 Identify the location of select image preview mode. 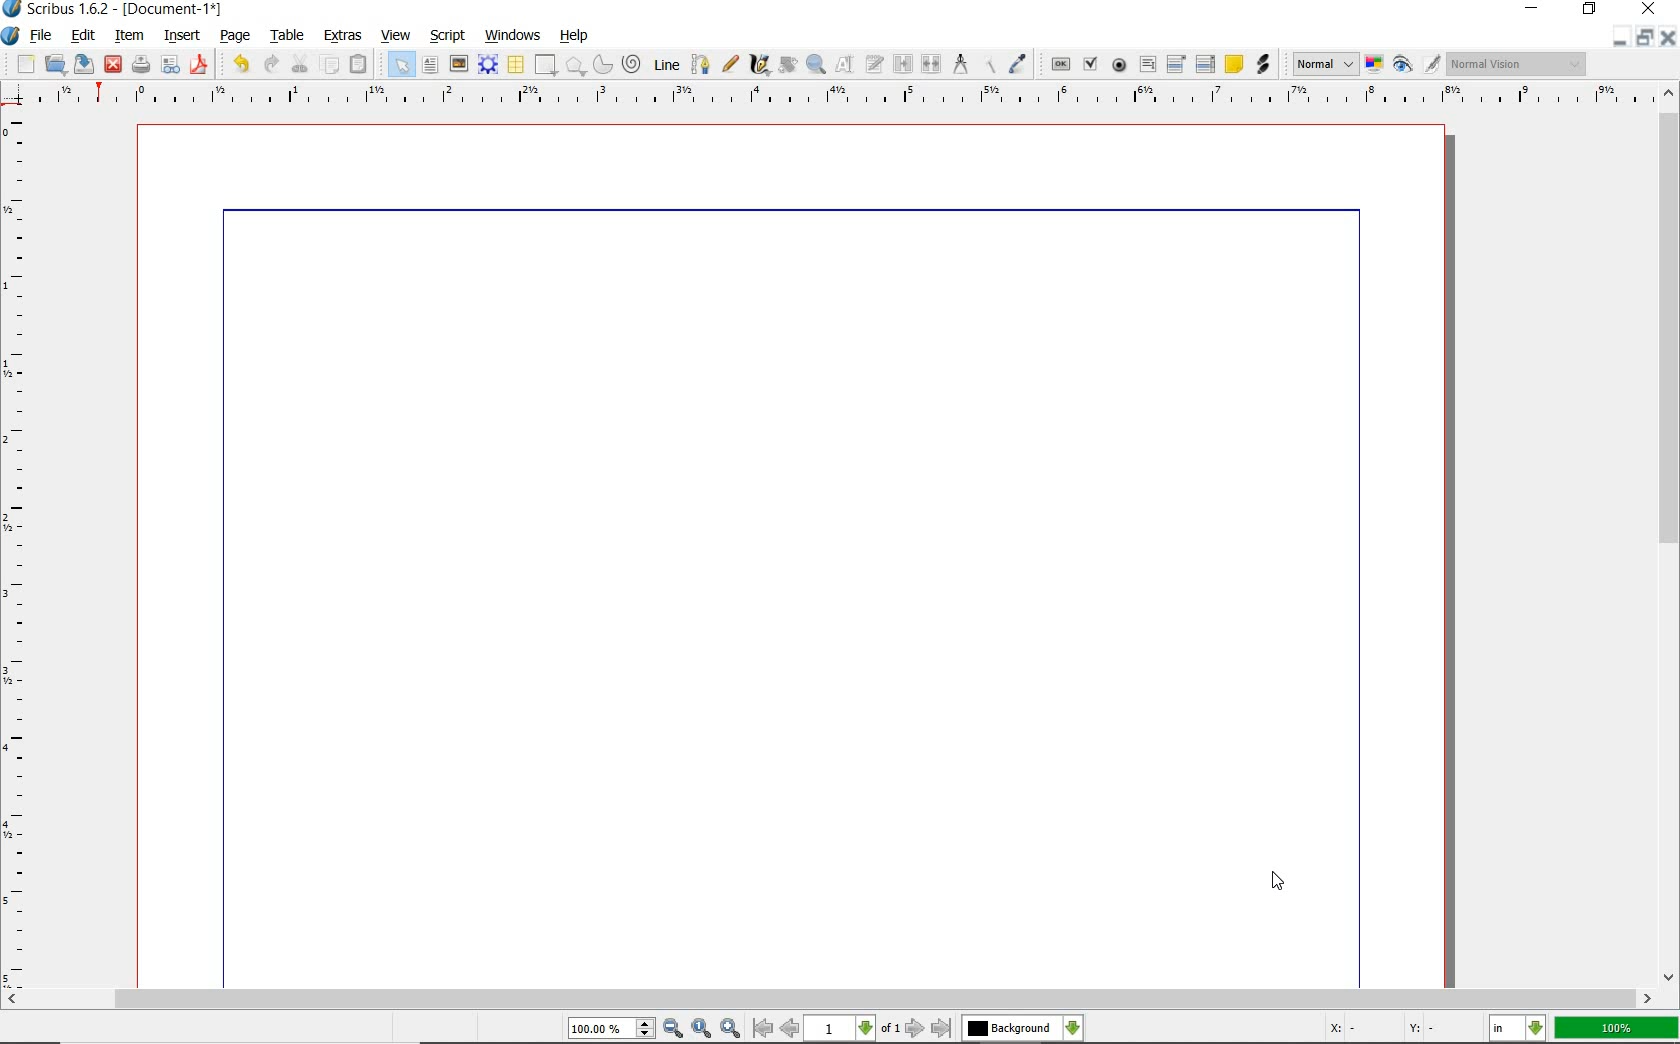
(1325, 65).